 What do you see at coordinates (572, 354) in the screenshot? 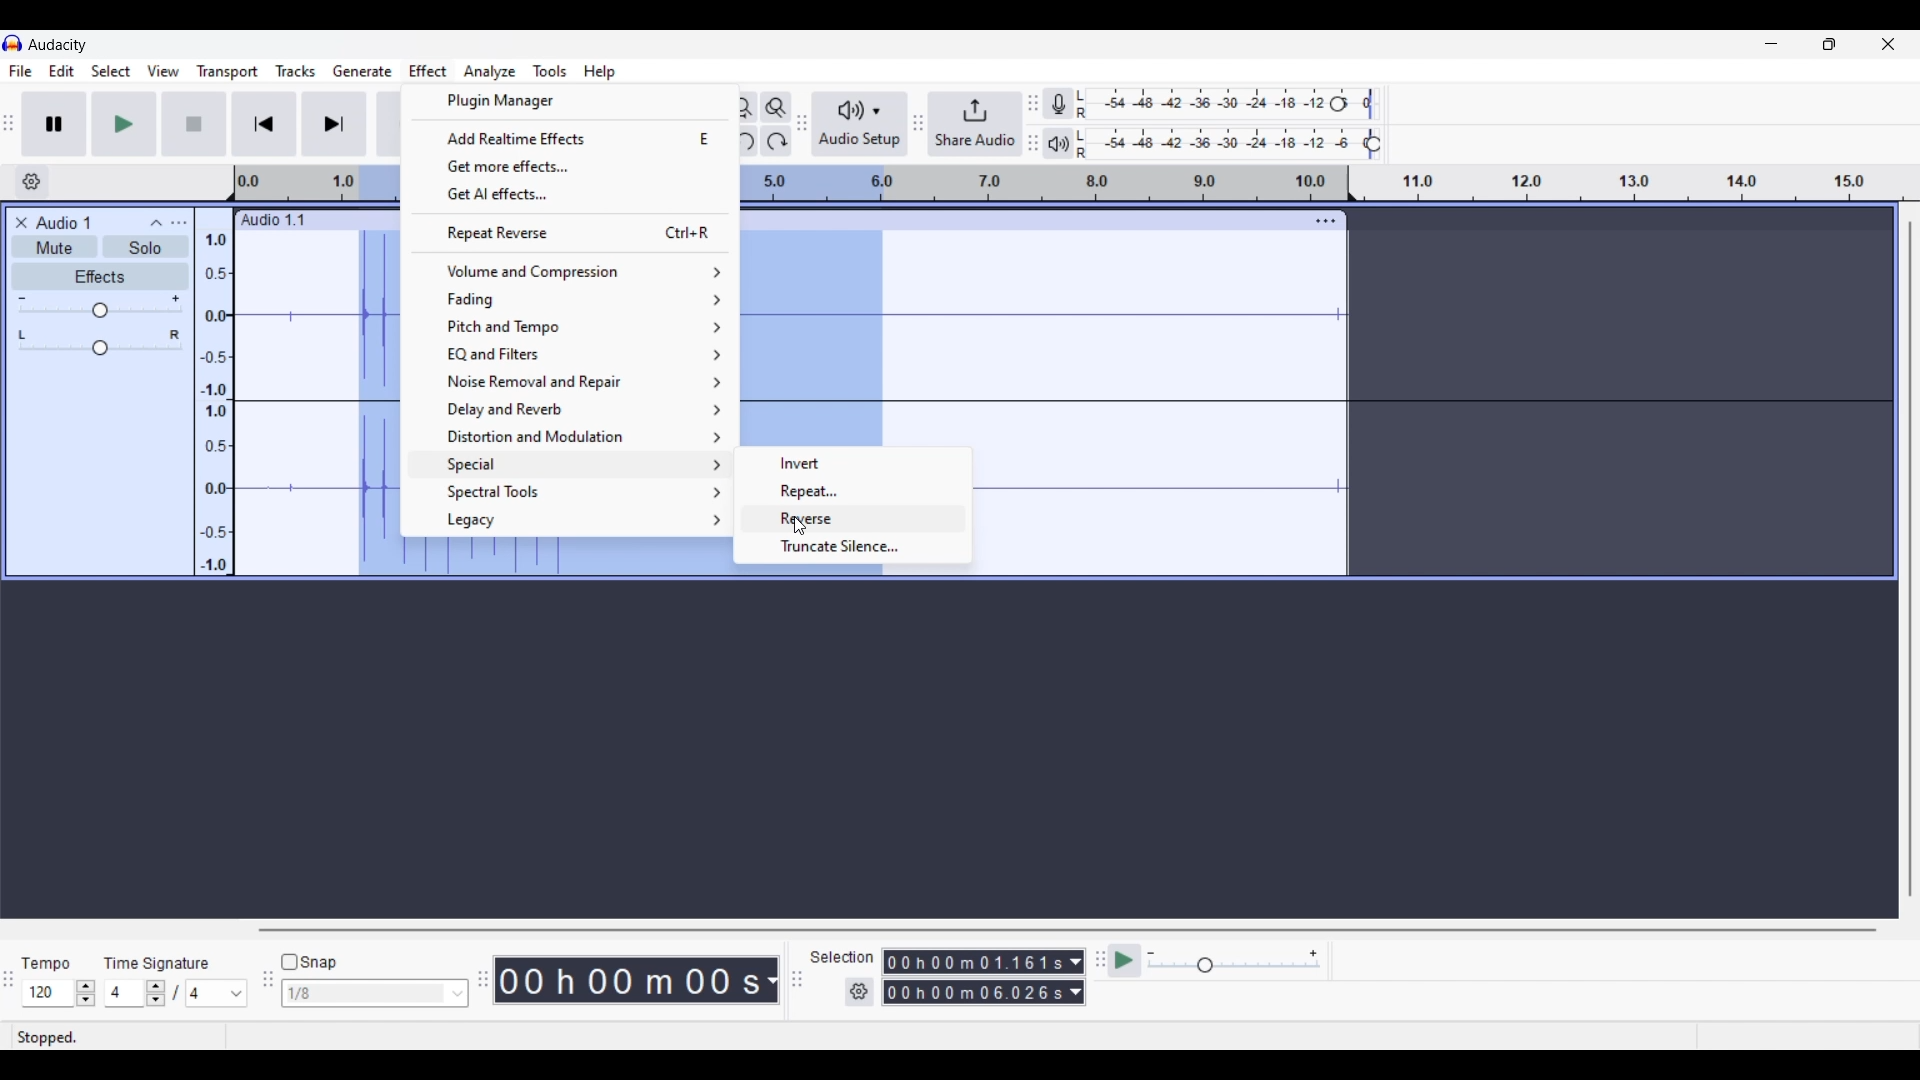
I see `EQ and filter options ` at bounding box center [572, 354].